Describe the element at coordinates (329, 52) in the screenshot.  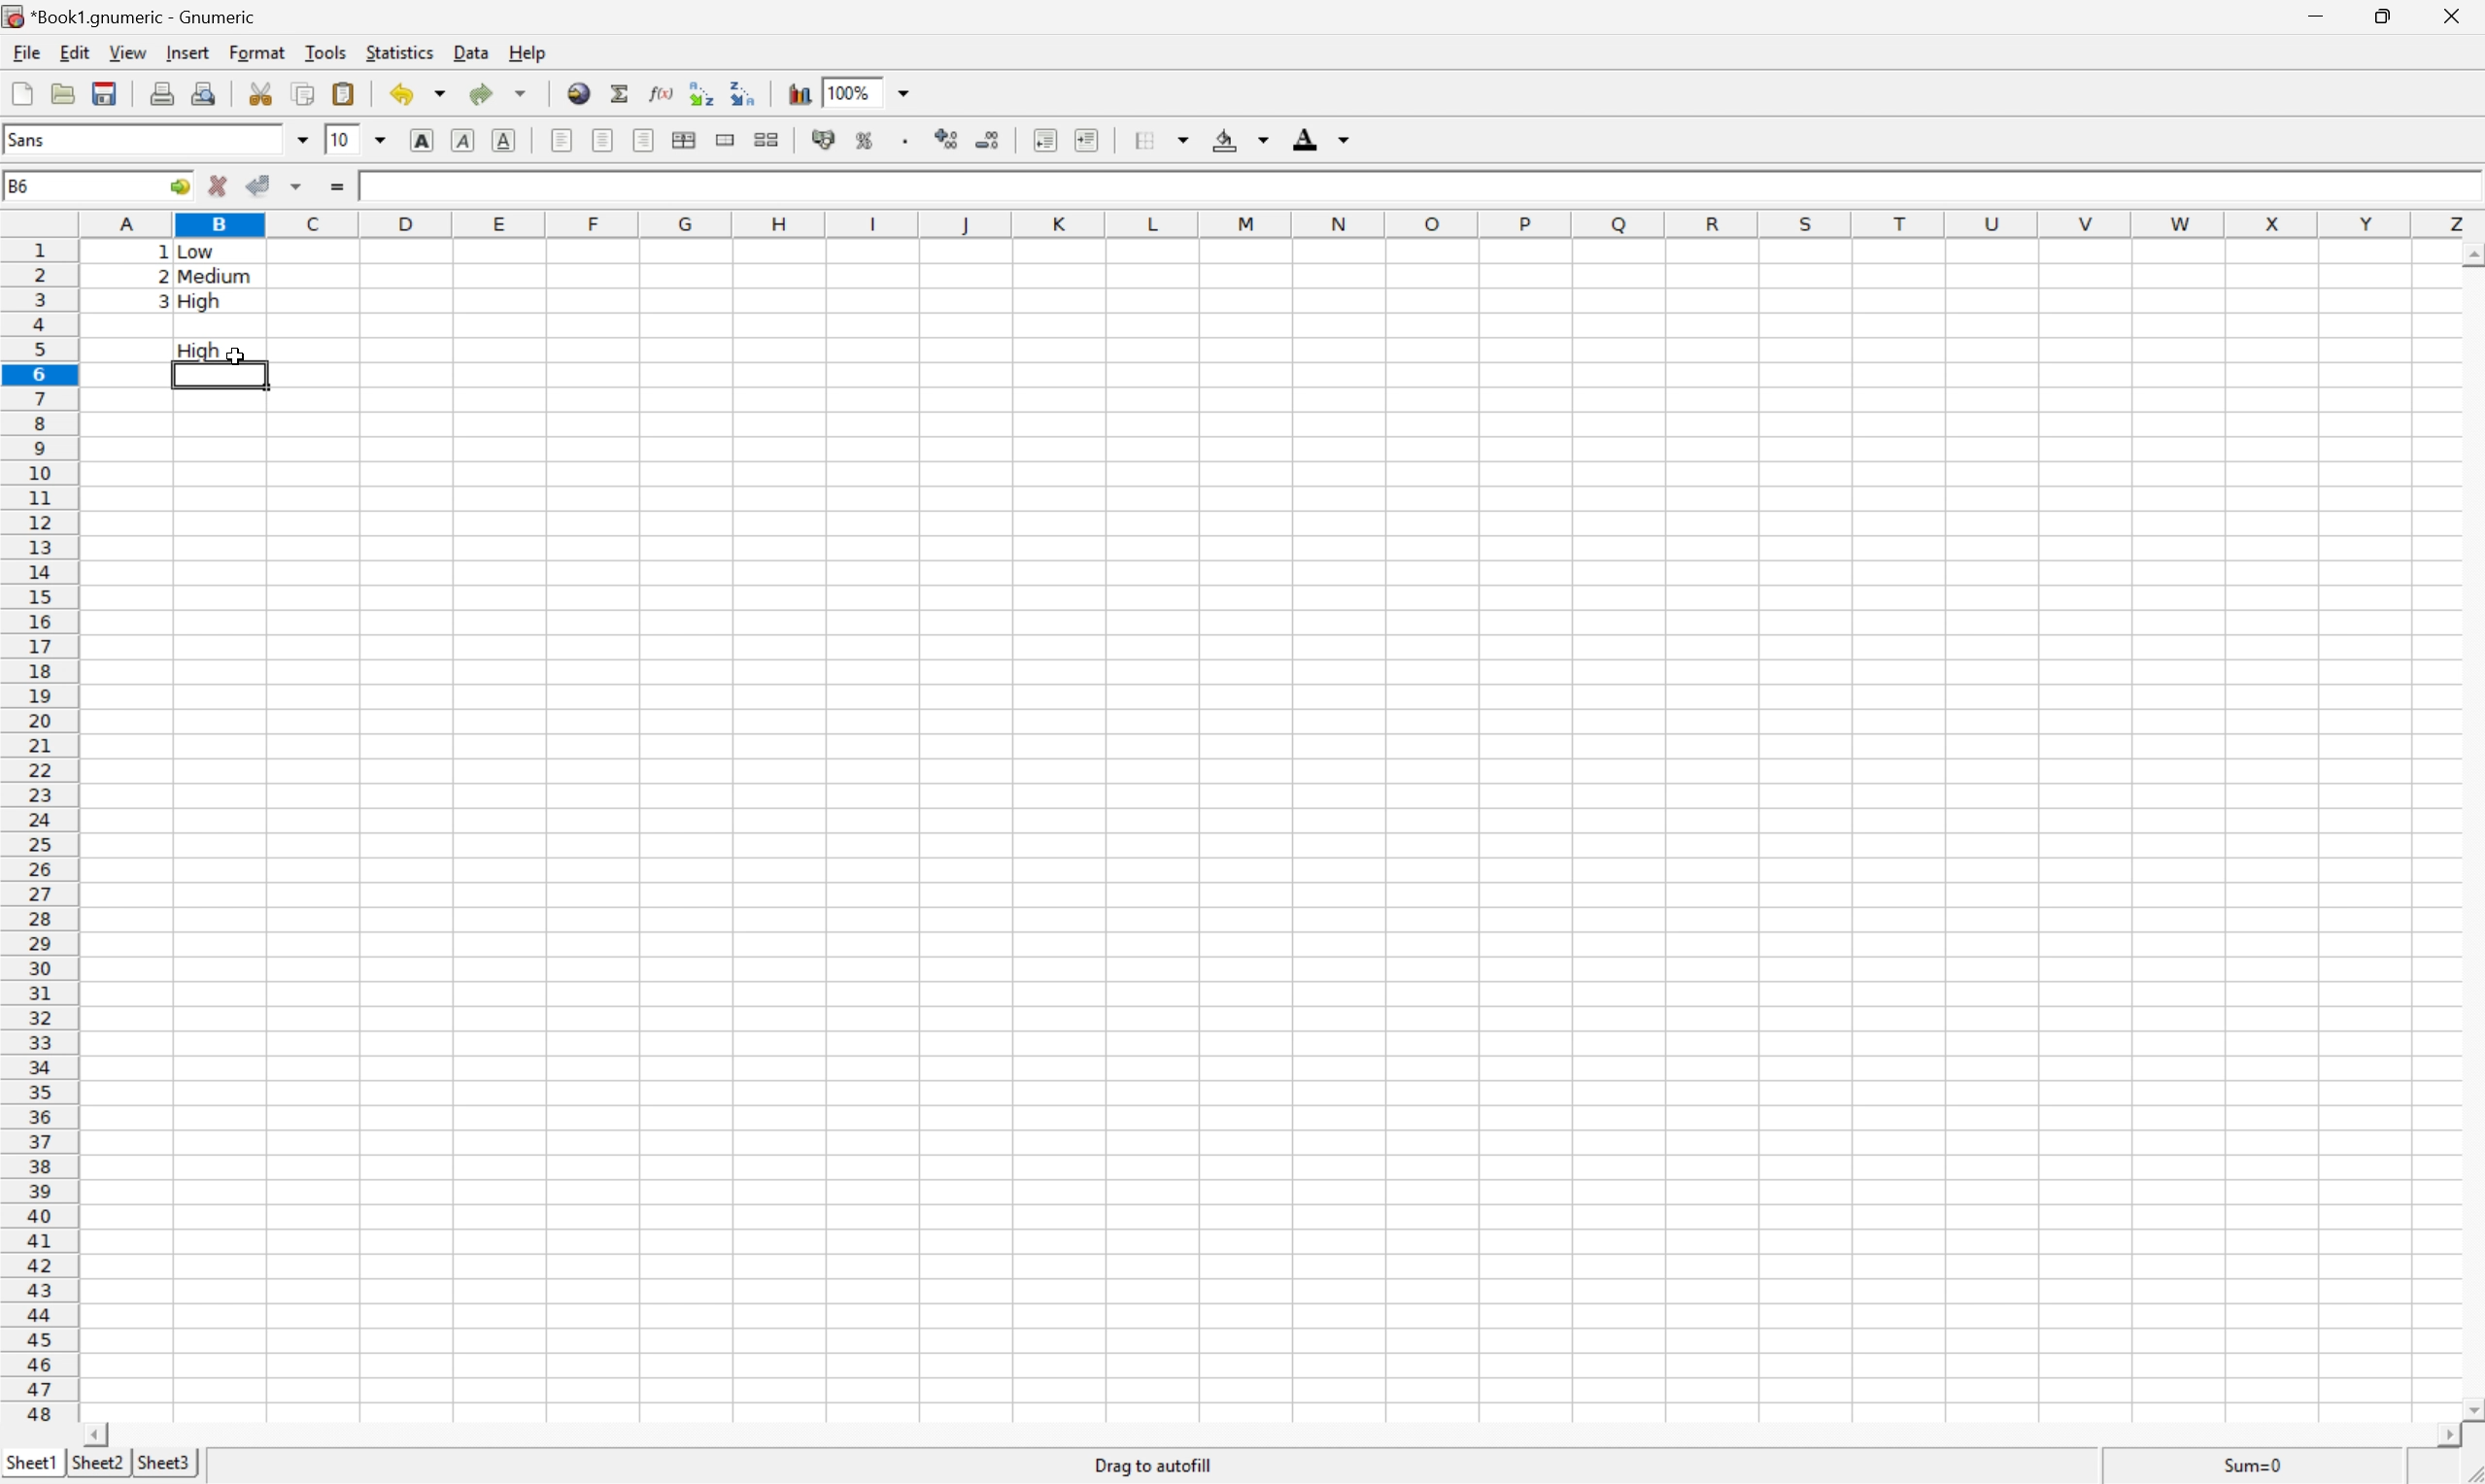
I see `Tools` at that location.